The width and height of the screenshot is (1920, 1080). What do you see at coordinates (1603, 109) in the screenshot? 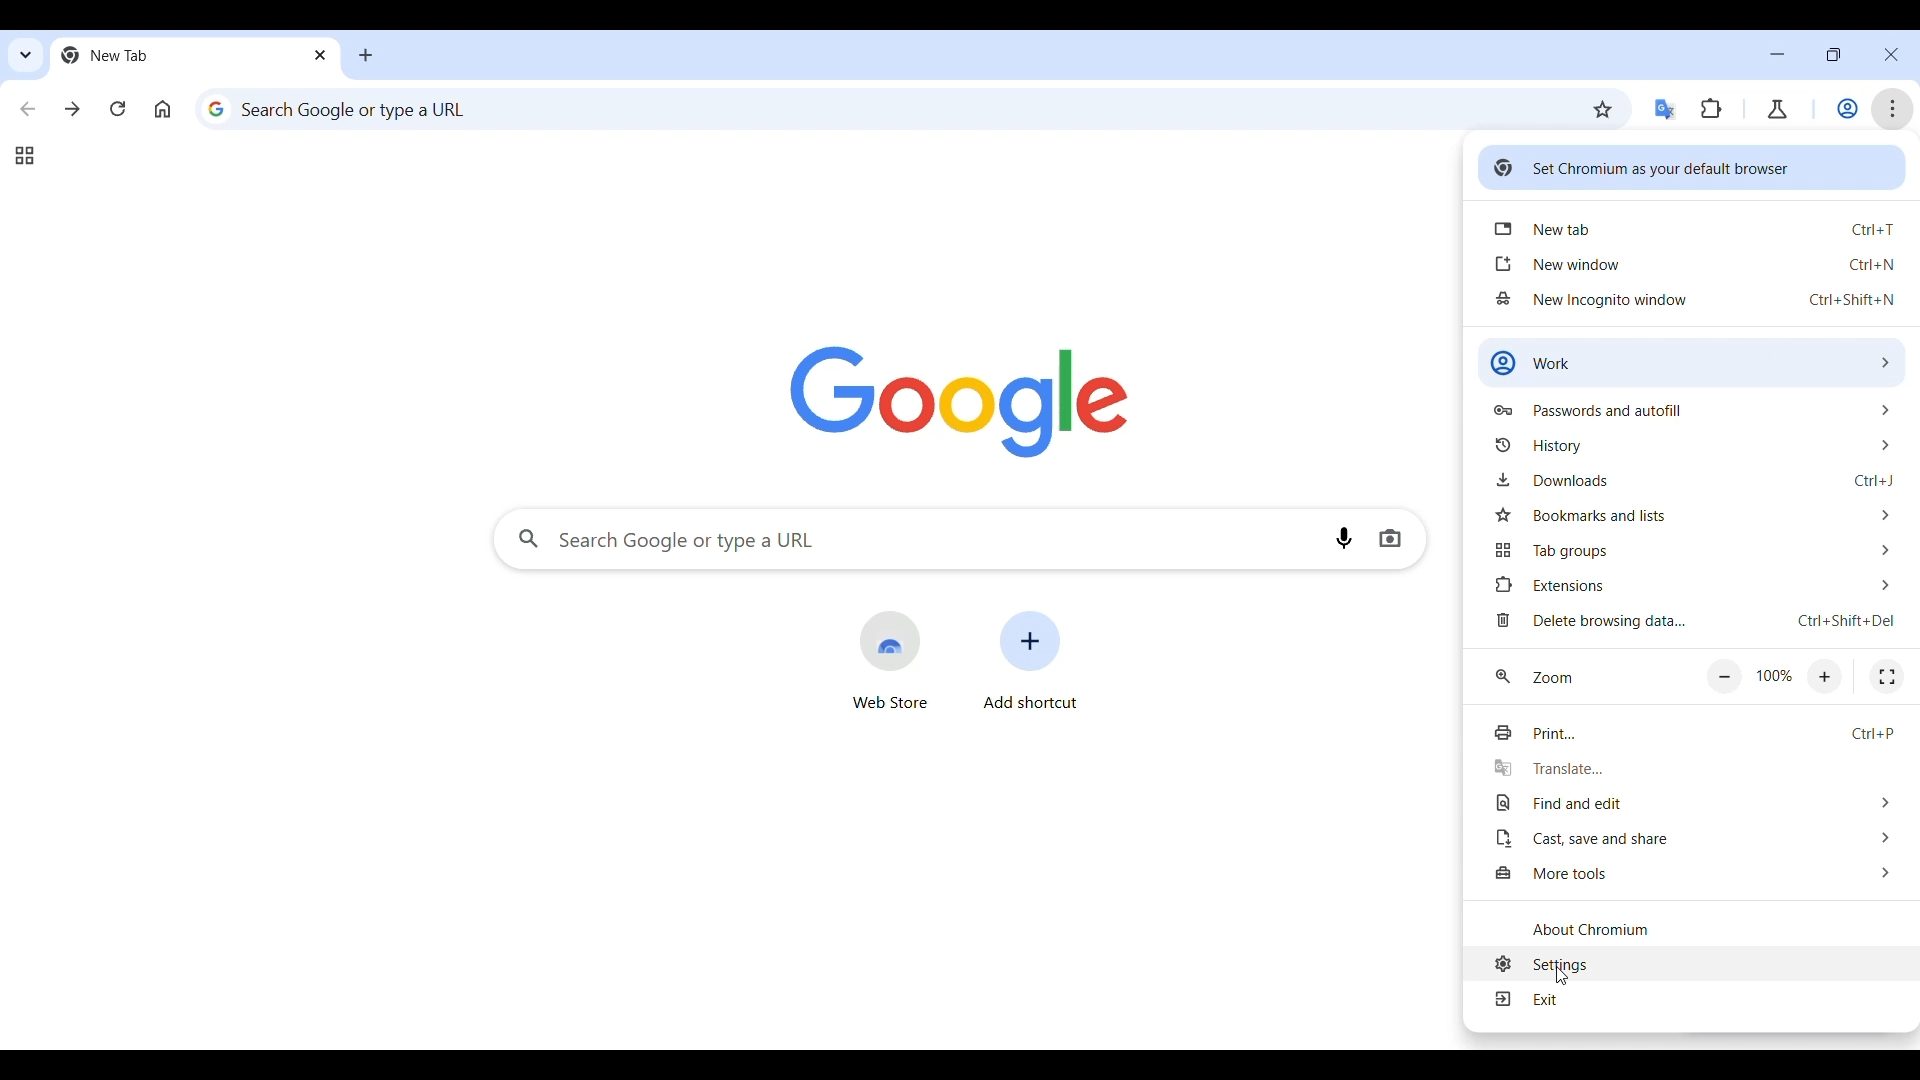
I see `Bookmark this tab` at bounding box center [1603, 109].